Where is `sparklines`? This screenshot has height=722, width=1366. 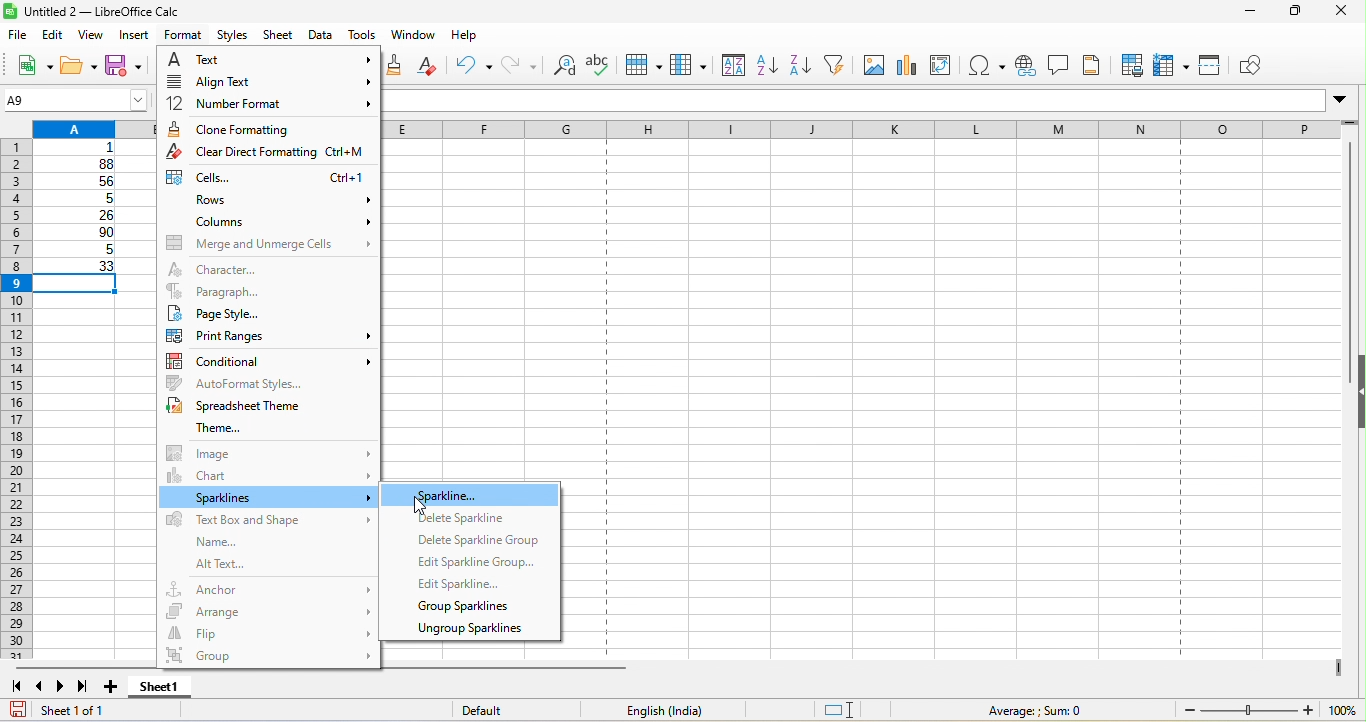 sparklines is located at coordinates (269, 498).